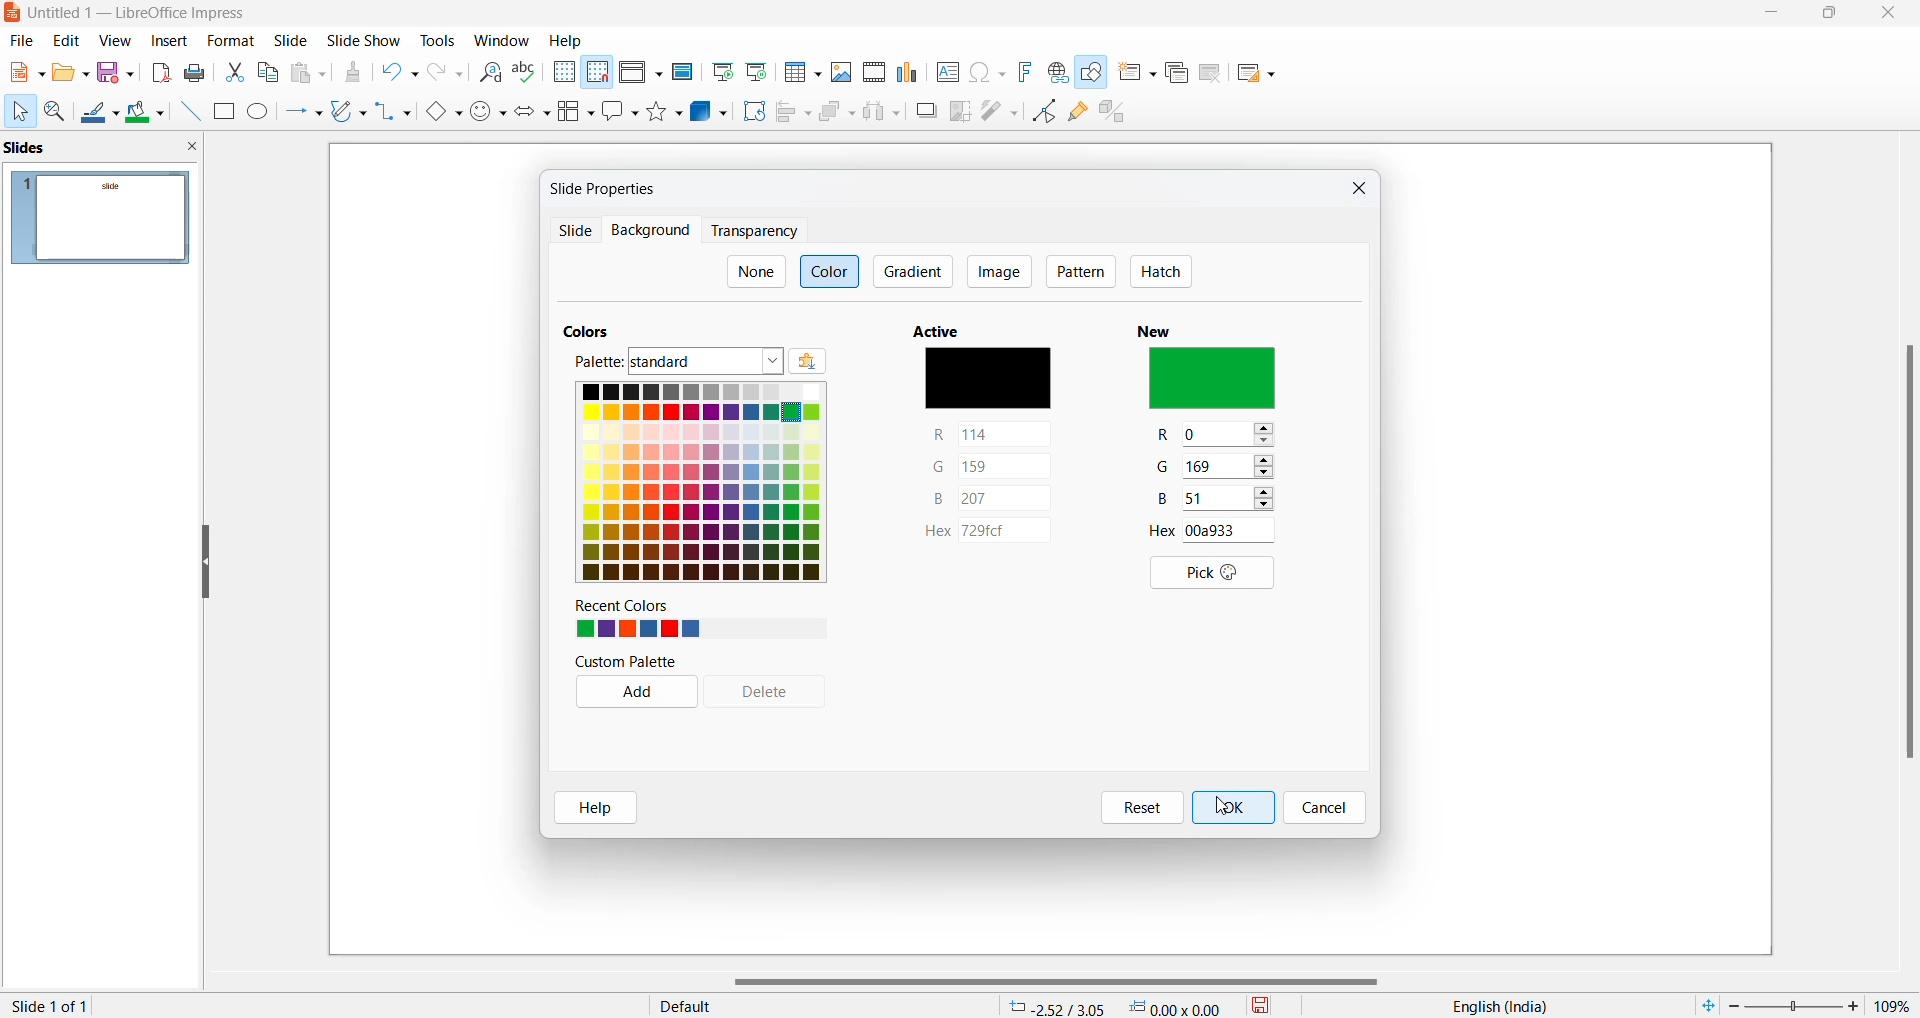 This screenshot has height=1018, width=1920. What do you see at coordinates (632, 694) in the screenshot?
I see `add palette` at bounding box center [632, 694].